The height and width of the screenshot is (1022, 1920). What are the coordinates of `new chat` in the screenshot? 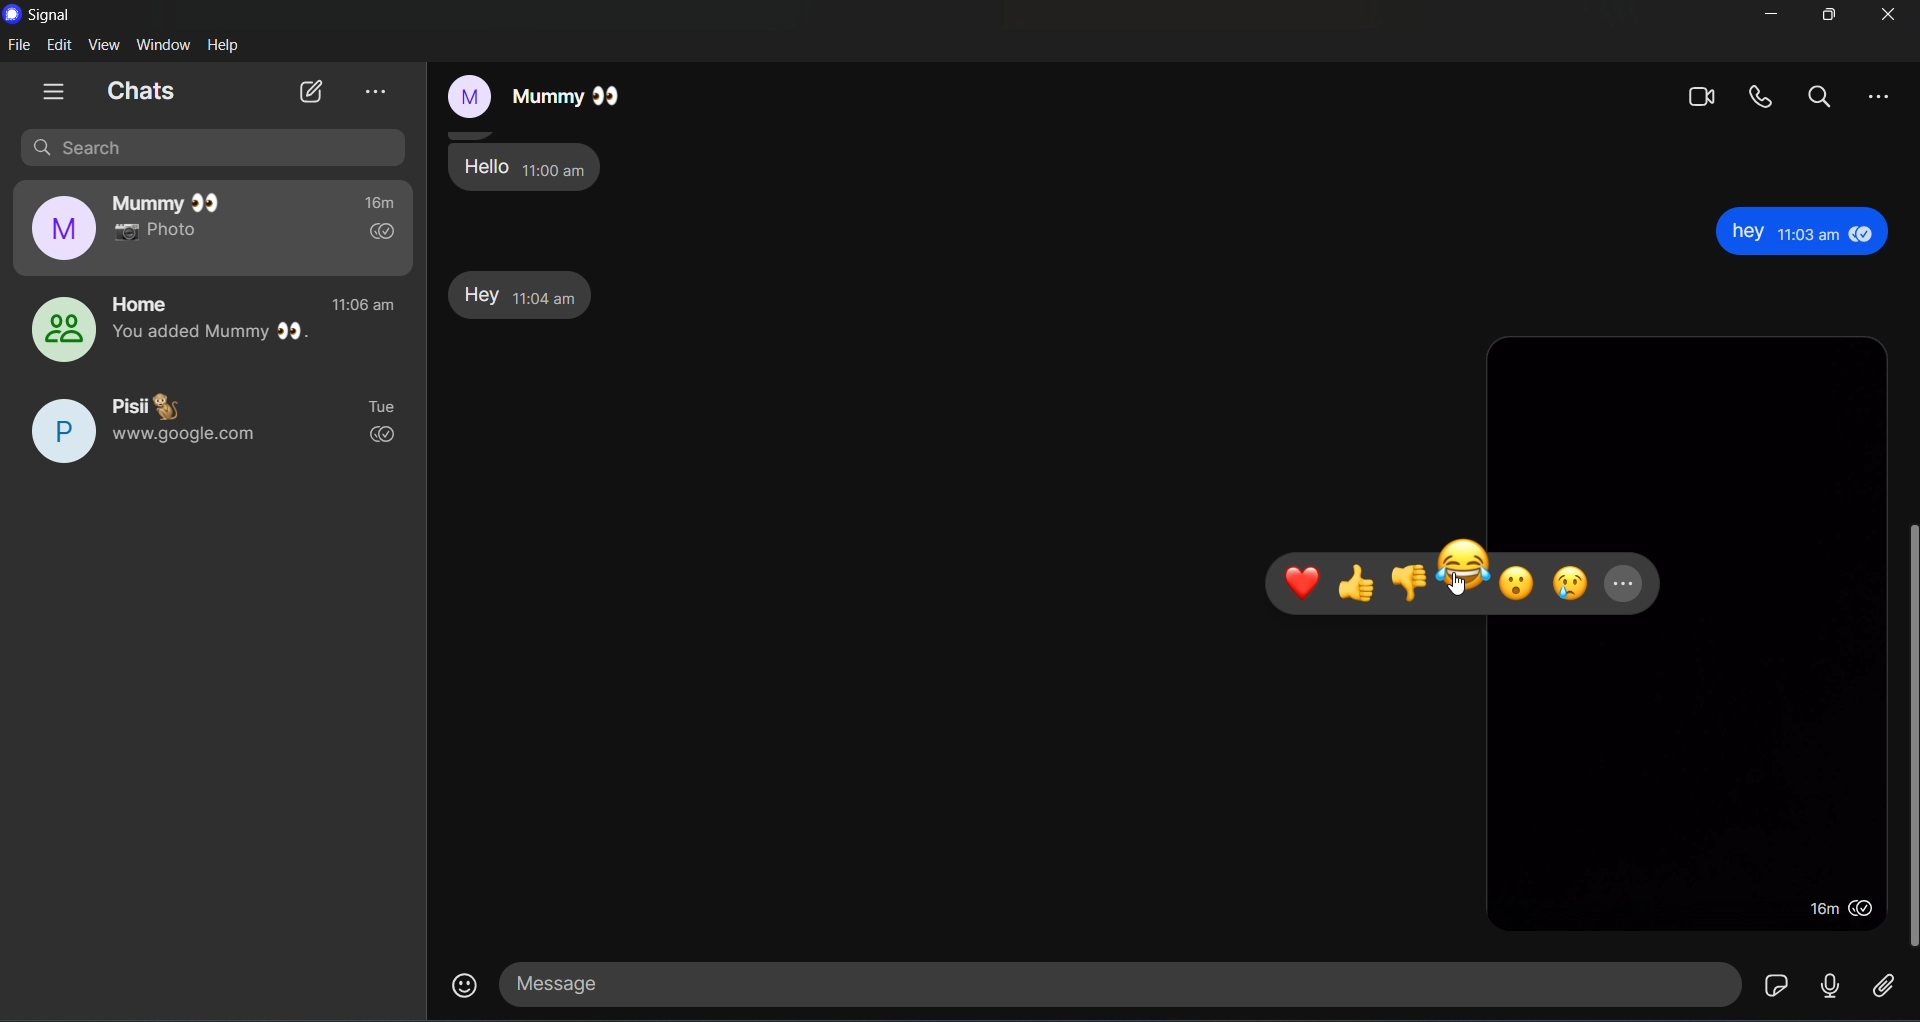 It's located at (311, 91).